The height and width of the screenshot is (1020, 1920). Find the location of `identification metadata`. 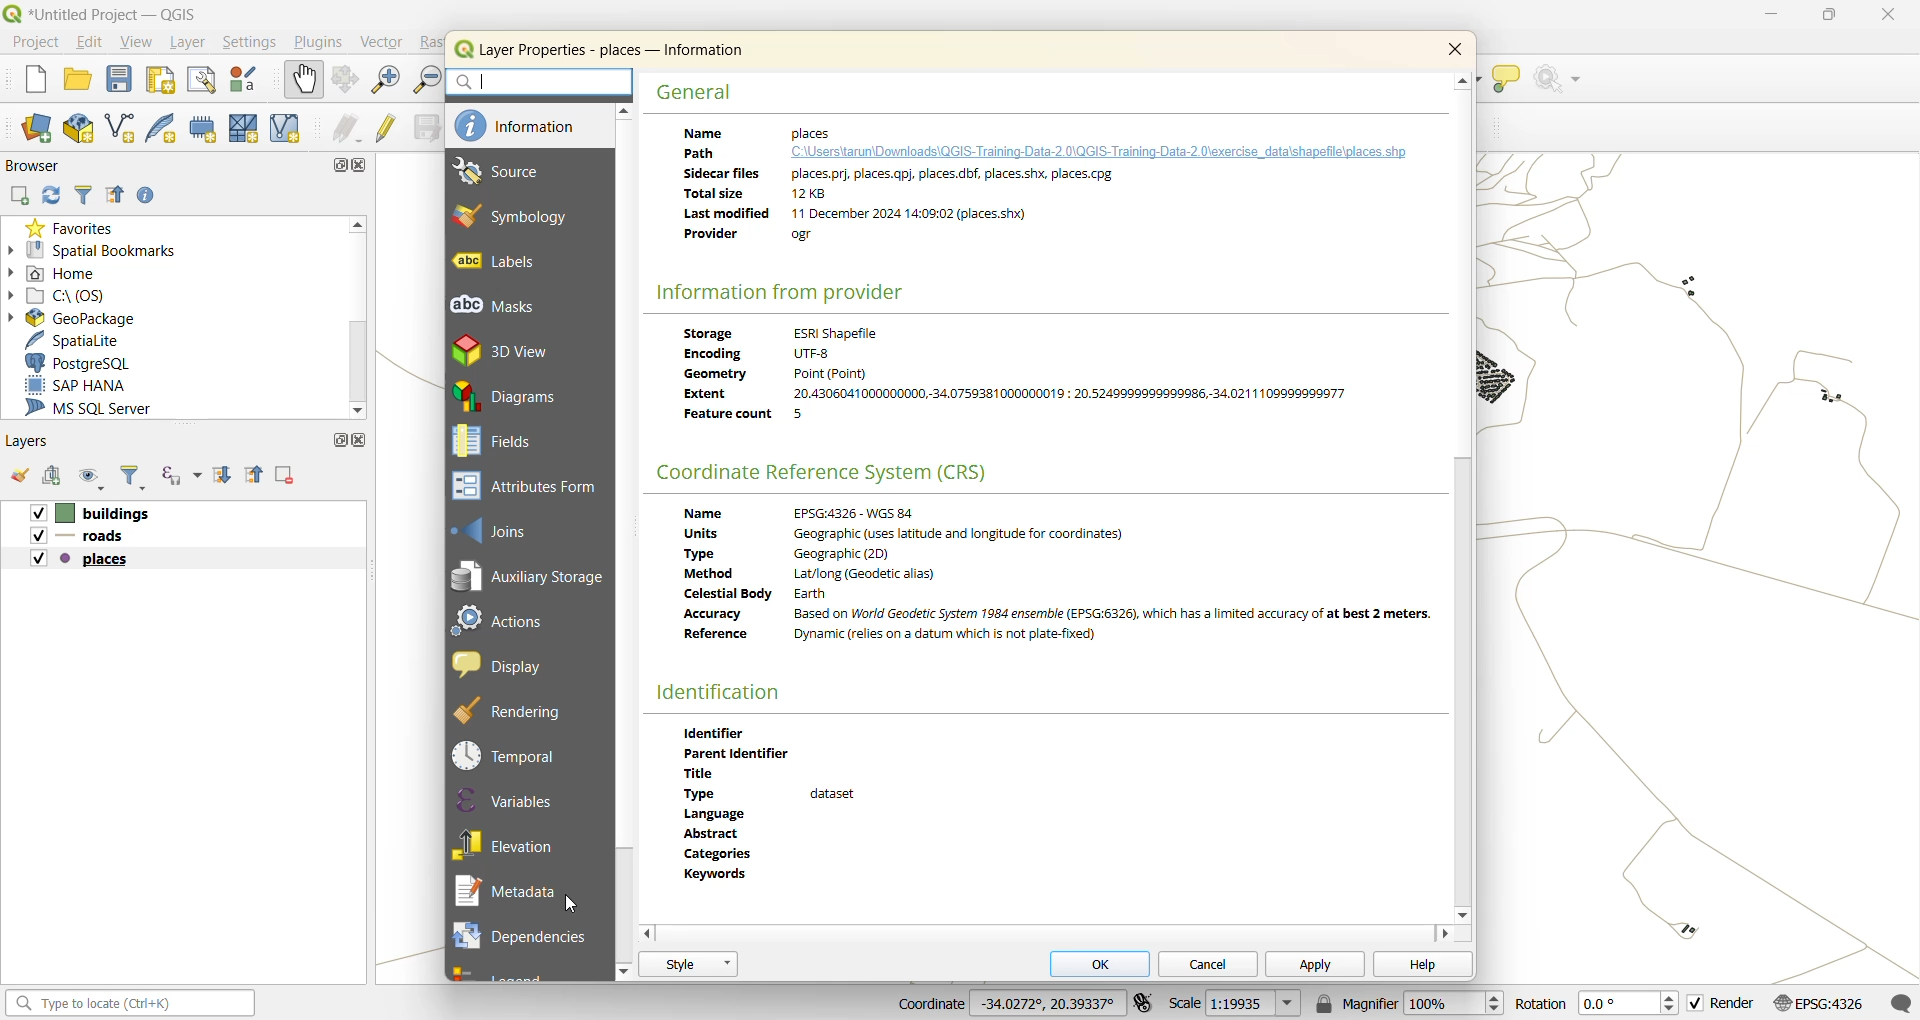

identification metadata is located at coordinates (787, 798).